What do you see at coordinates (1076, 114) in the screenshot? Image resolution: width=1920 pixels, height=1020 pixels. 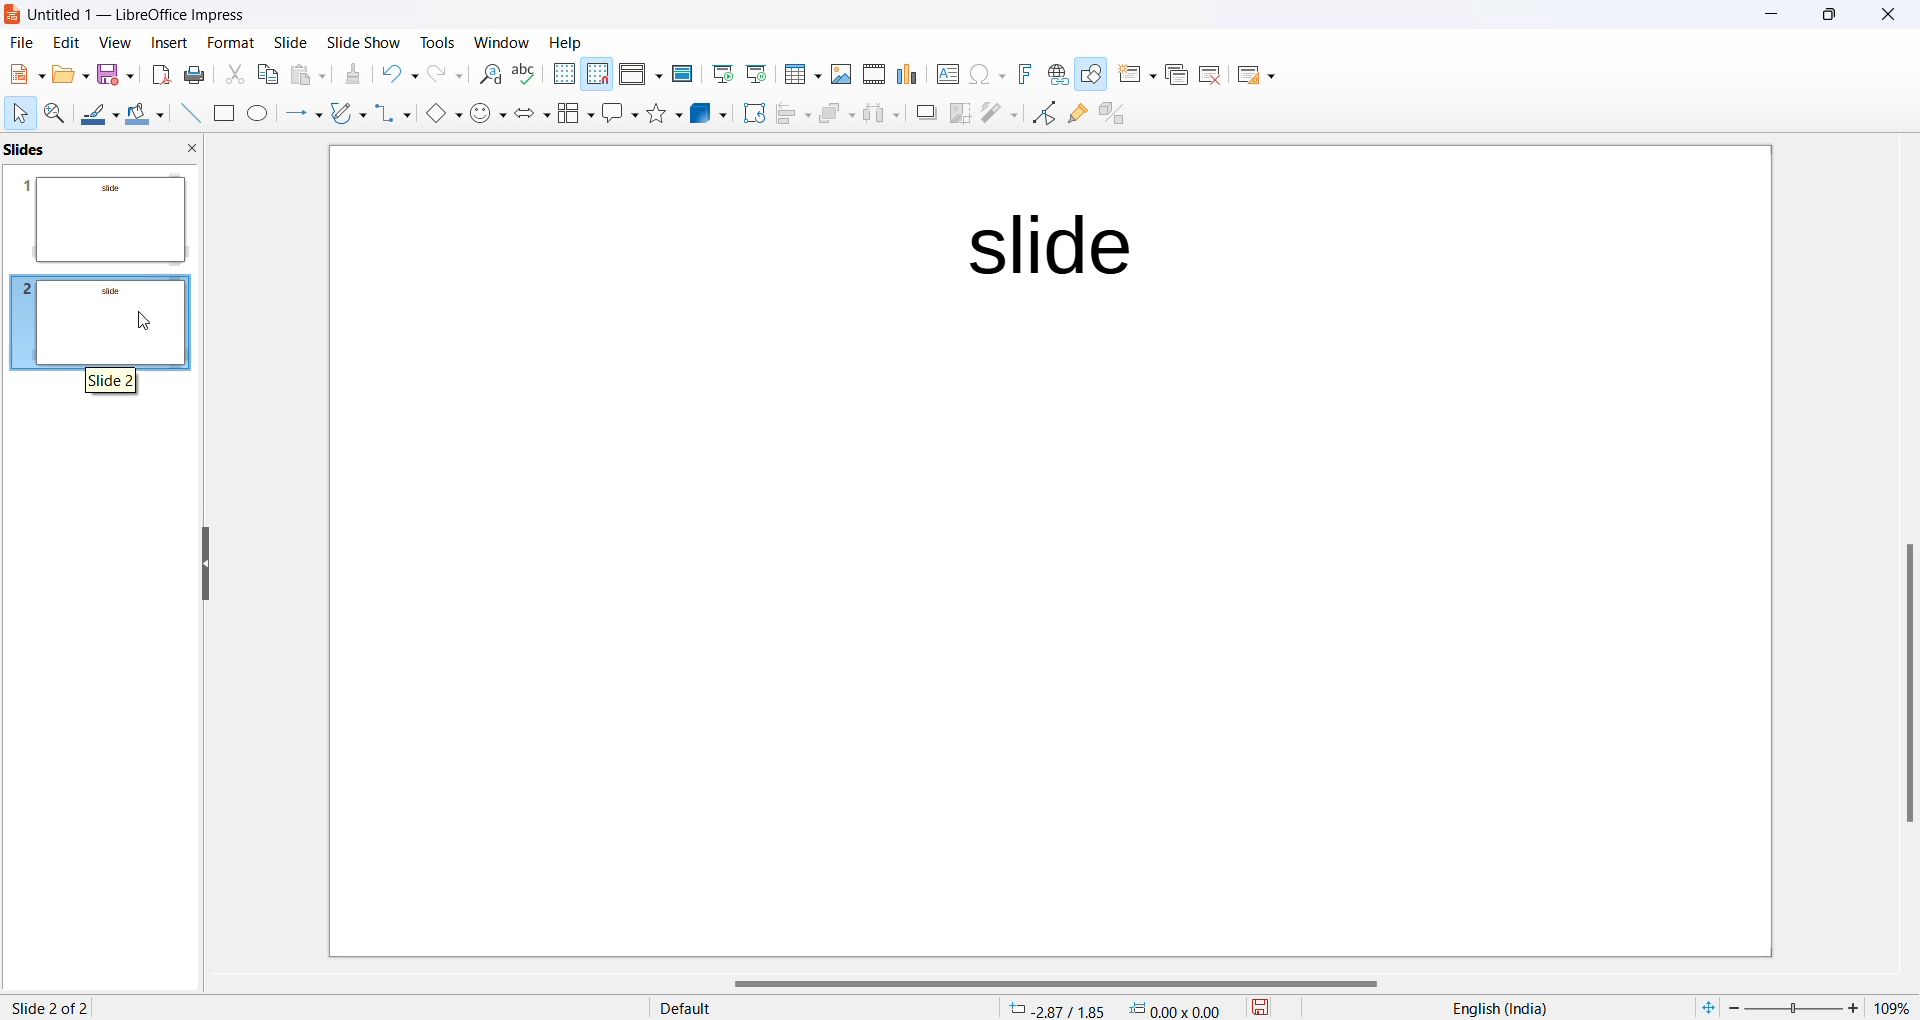 I see `Show glue point function` at bounding box center [1076, 114].